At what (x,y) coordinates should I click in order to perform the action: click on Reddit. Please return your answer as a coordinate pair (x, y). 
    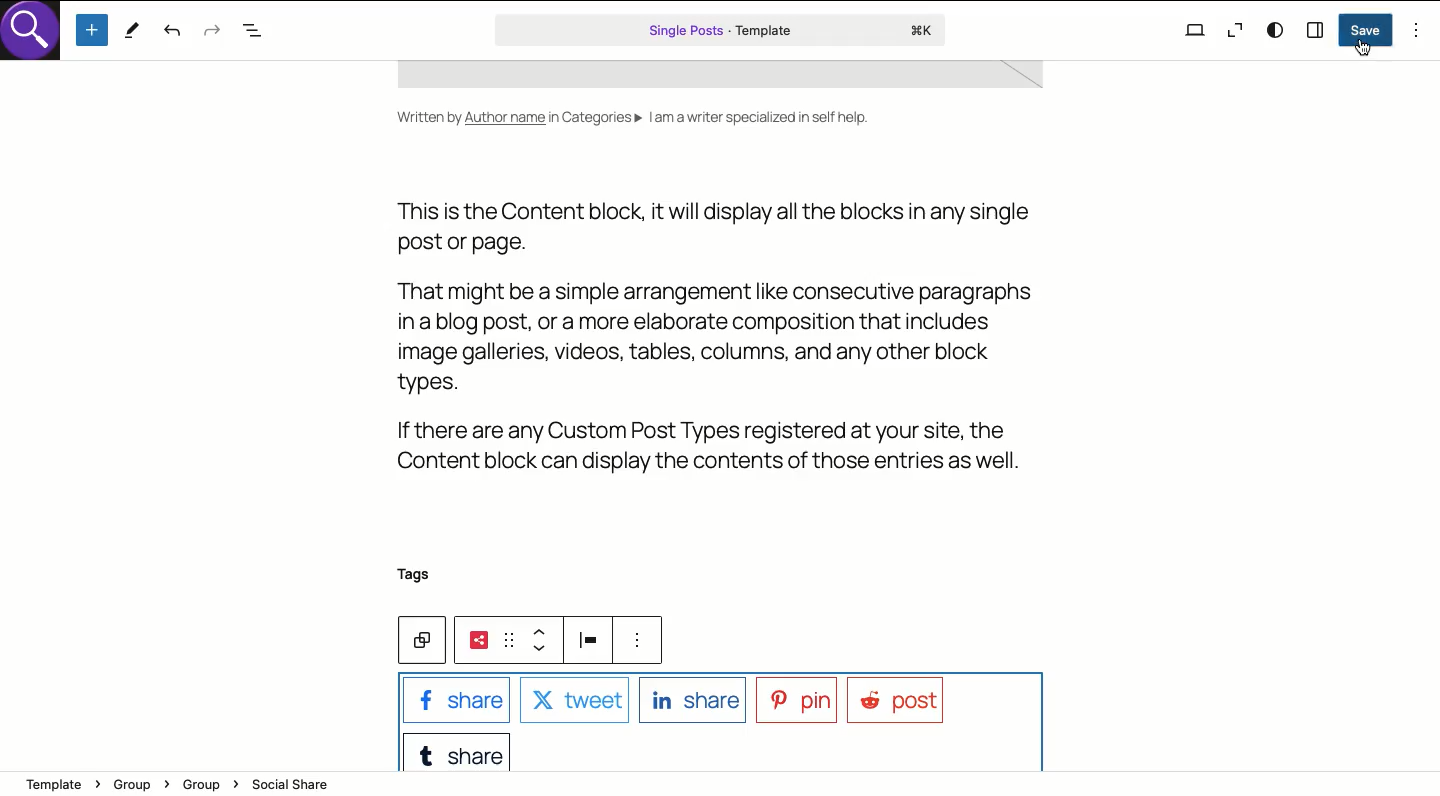
    Looking at the image, I should click on (901, 701).